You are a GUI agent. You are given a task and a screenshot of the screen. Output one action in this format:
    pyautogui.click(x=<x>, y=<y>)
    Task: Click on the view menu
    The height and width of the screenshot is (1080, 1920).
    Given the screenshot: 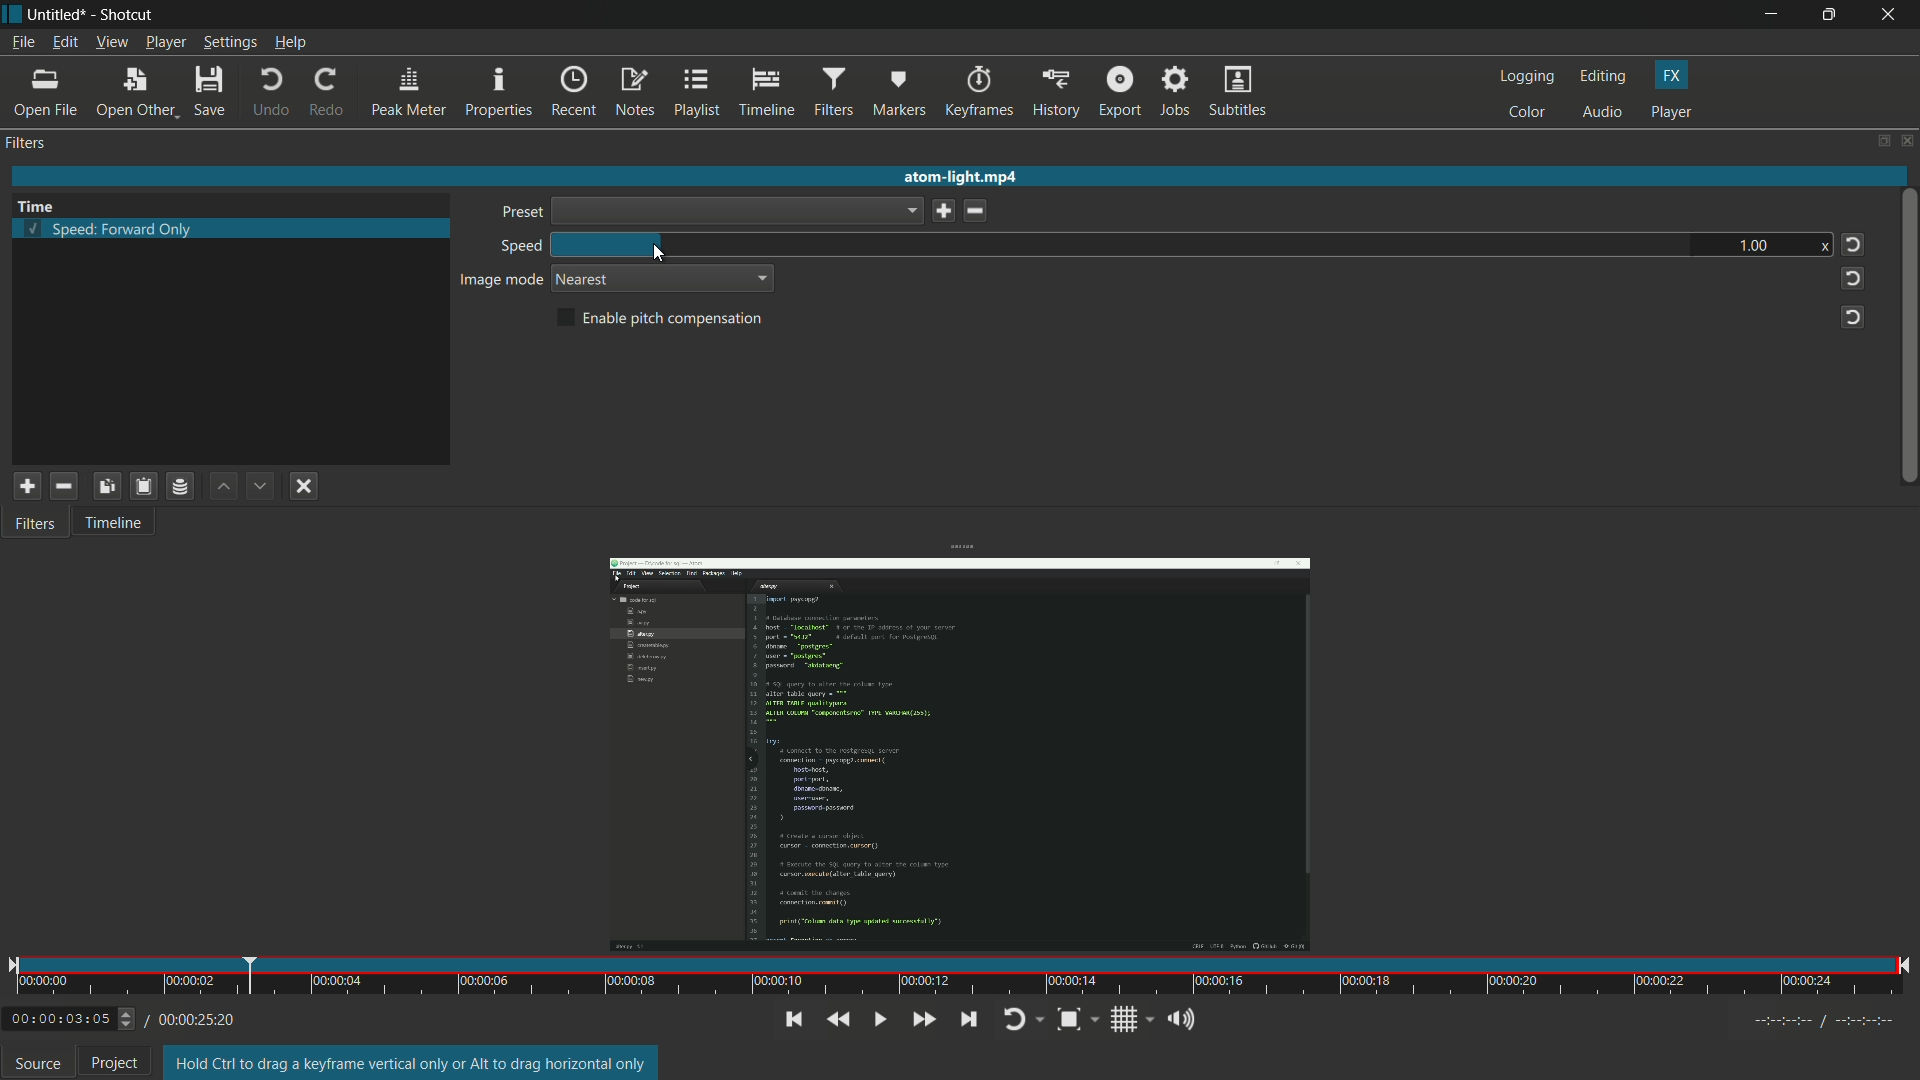 What is the action you would take?
    pyautogui.click(x=110, y=42)
    